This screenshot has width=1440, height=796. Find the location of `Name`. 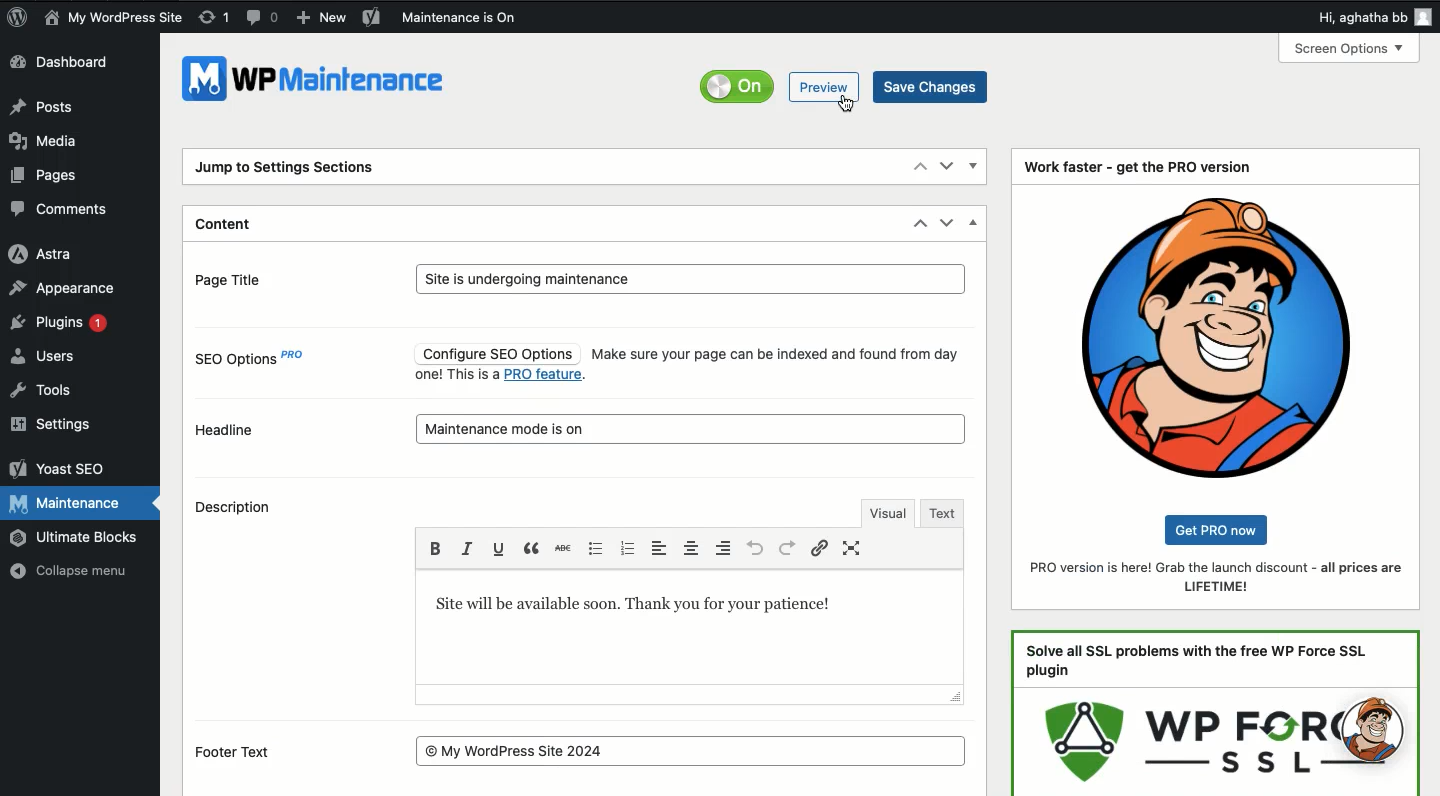

Name is located at coordinates (115, 17).